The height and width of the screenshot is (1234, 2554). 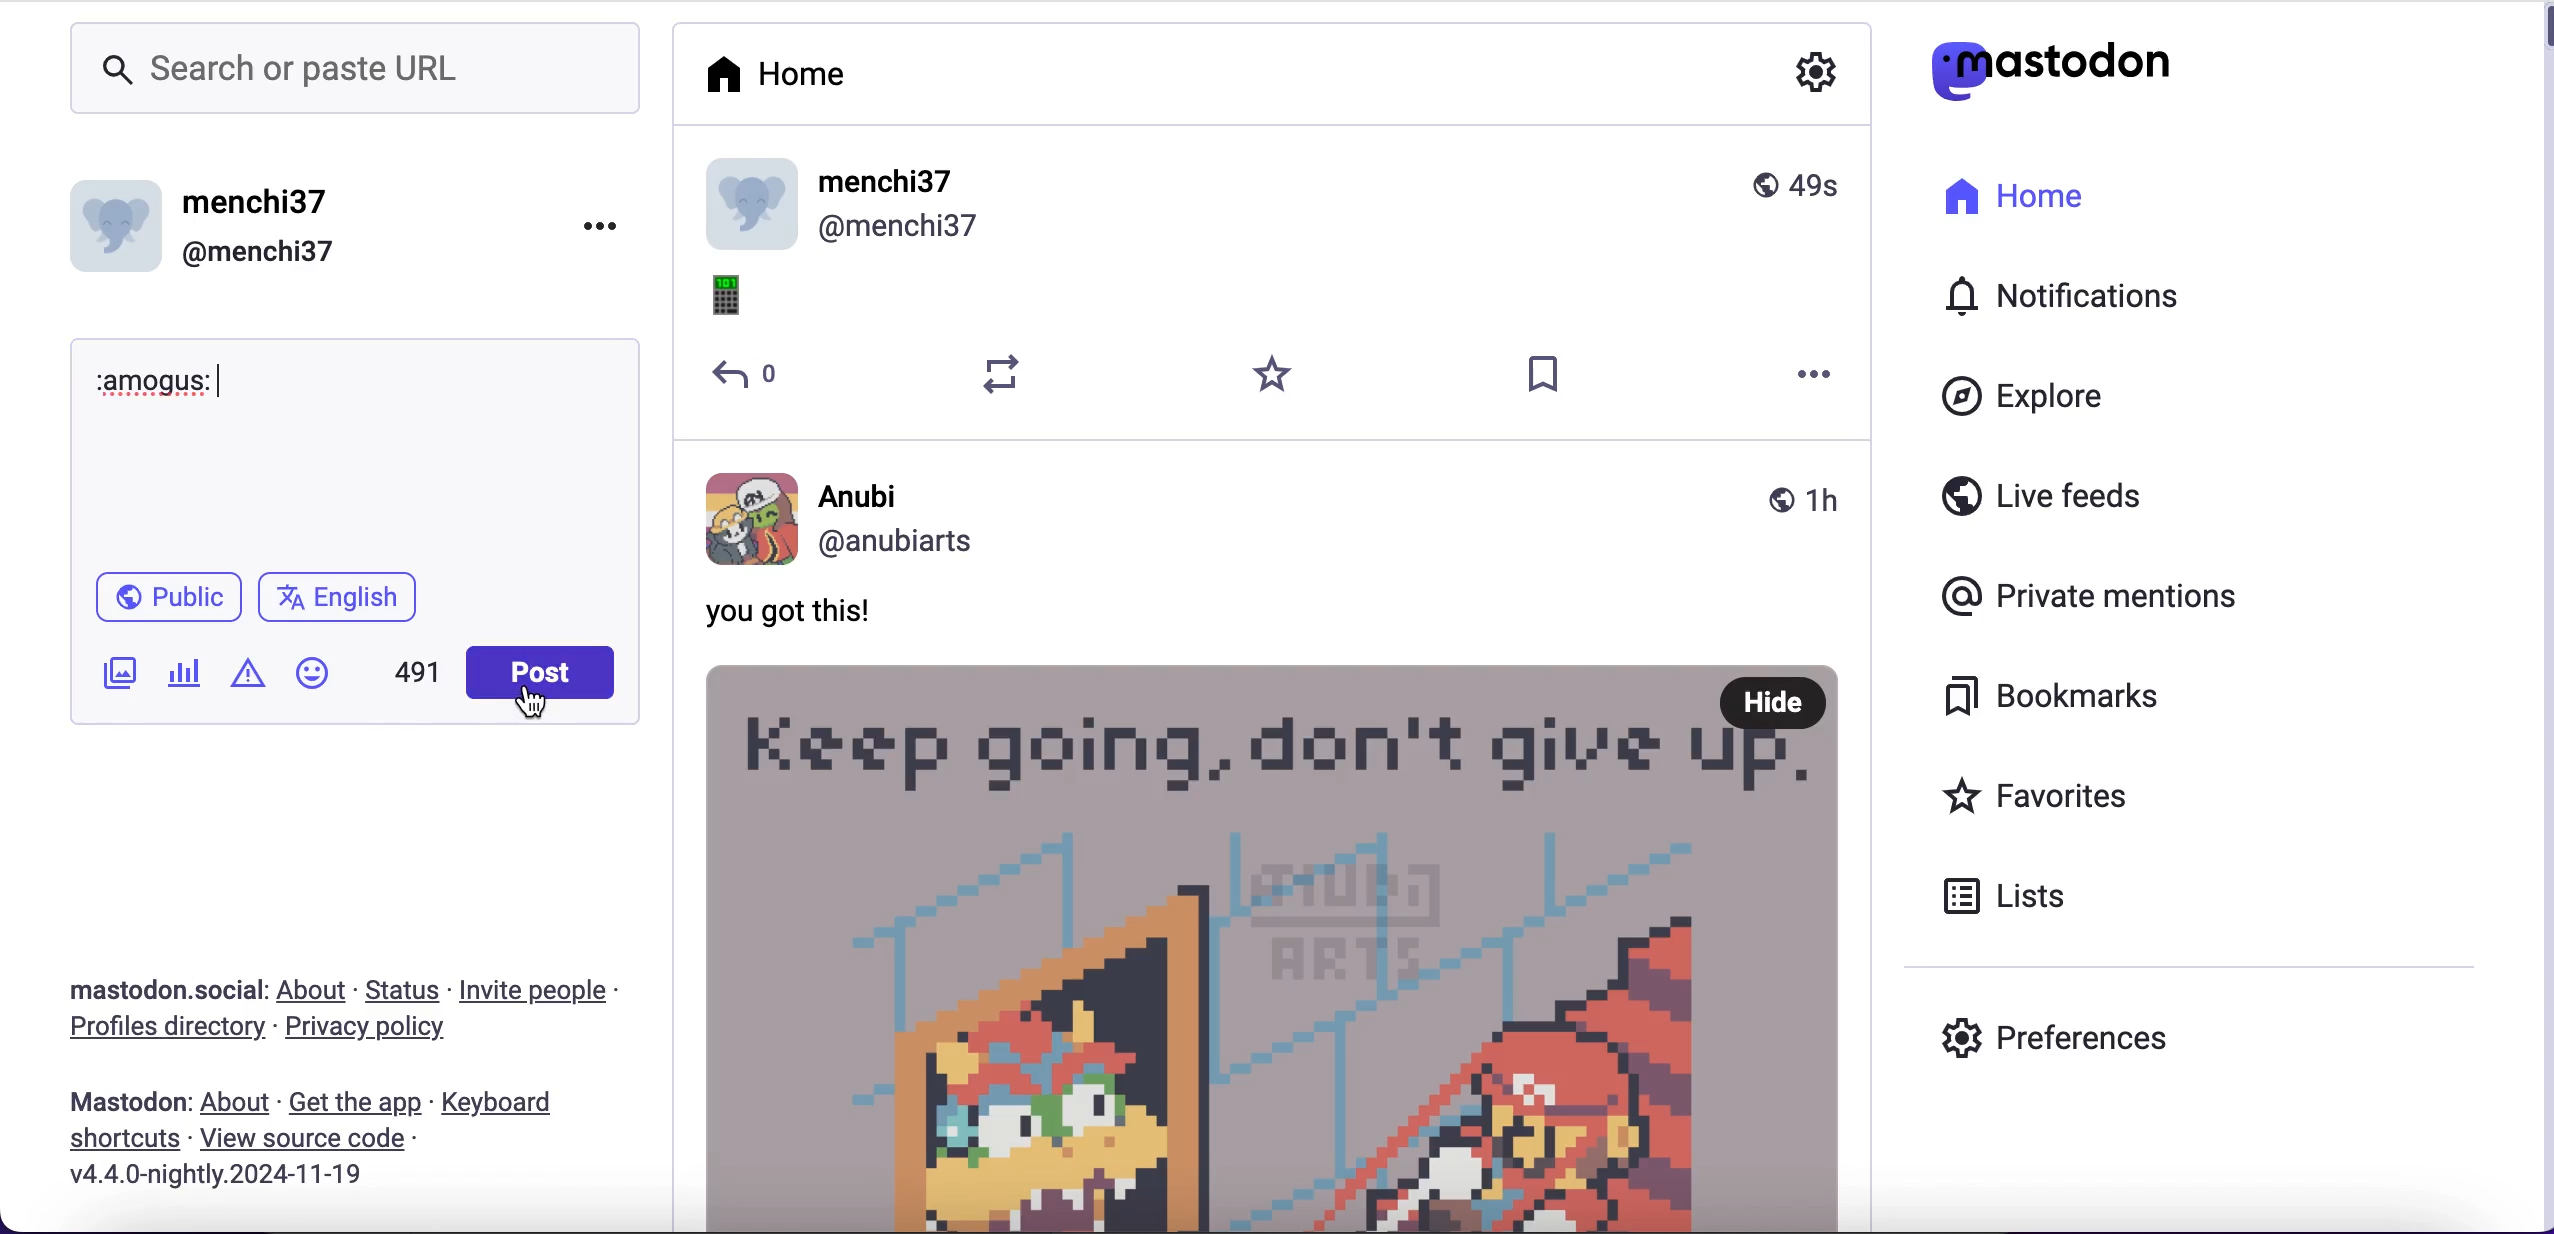 What do you see at coordinates (602, 227) in the screenshot?
I see `options` at bounding box center [602, 227].